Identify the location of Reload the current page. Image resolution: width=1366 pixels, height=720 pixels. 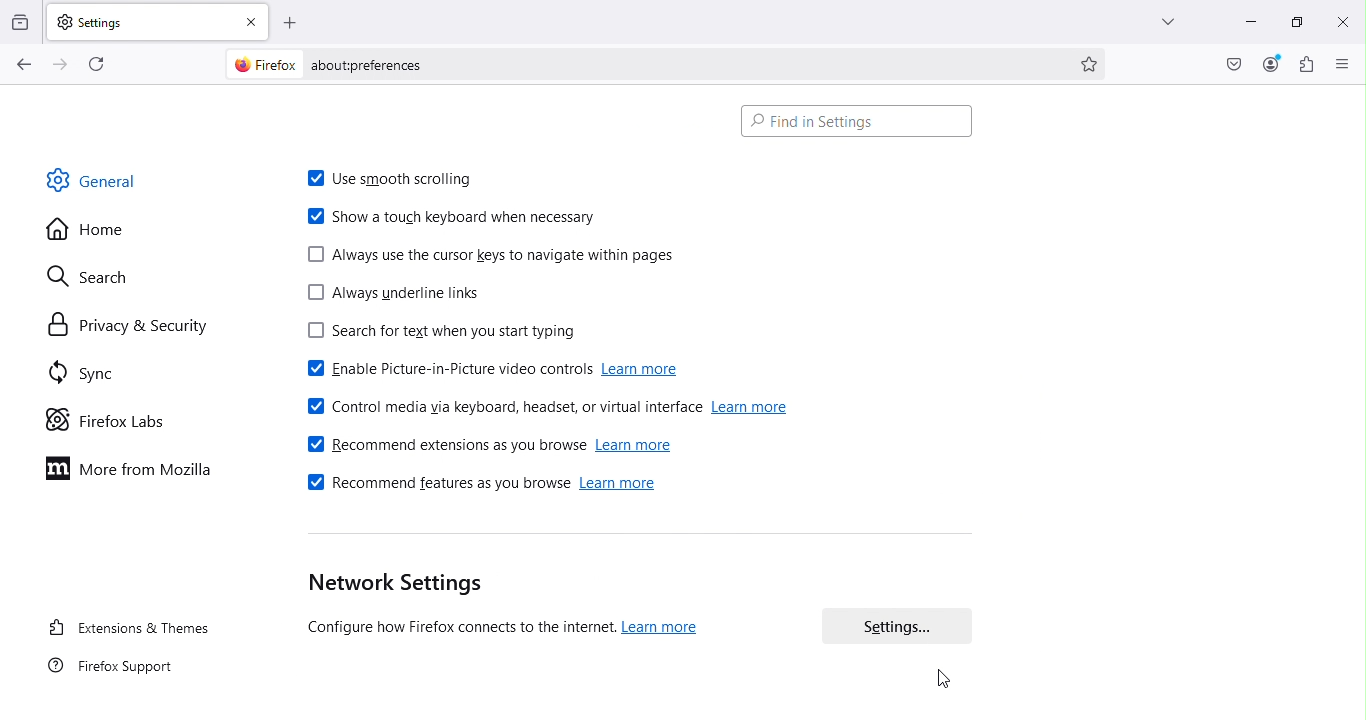
(93, 63).